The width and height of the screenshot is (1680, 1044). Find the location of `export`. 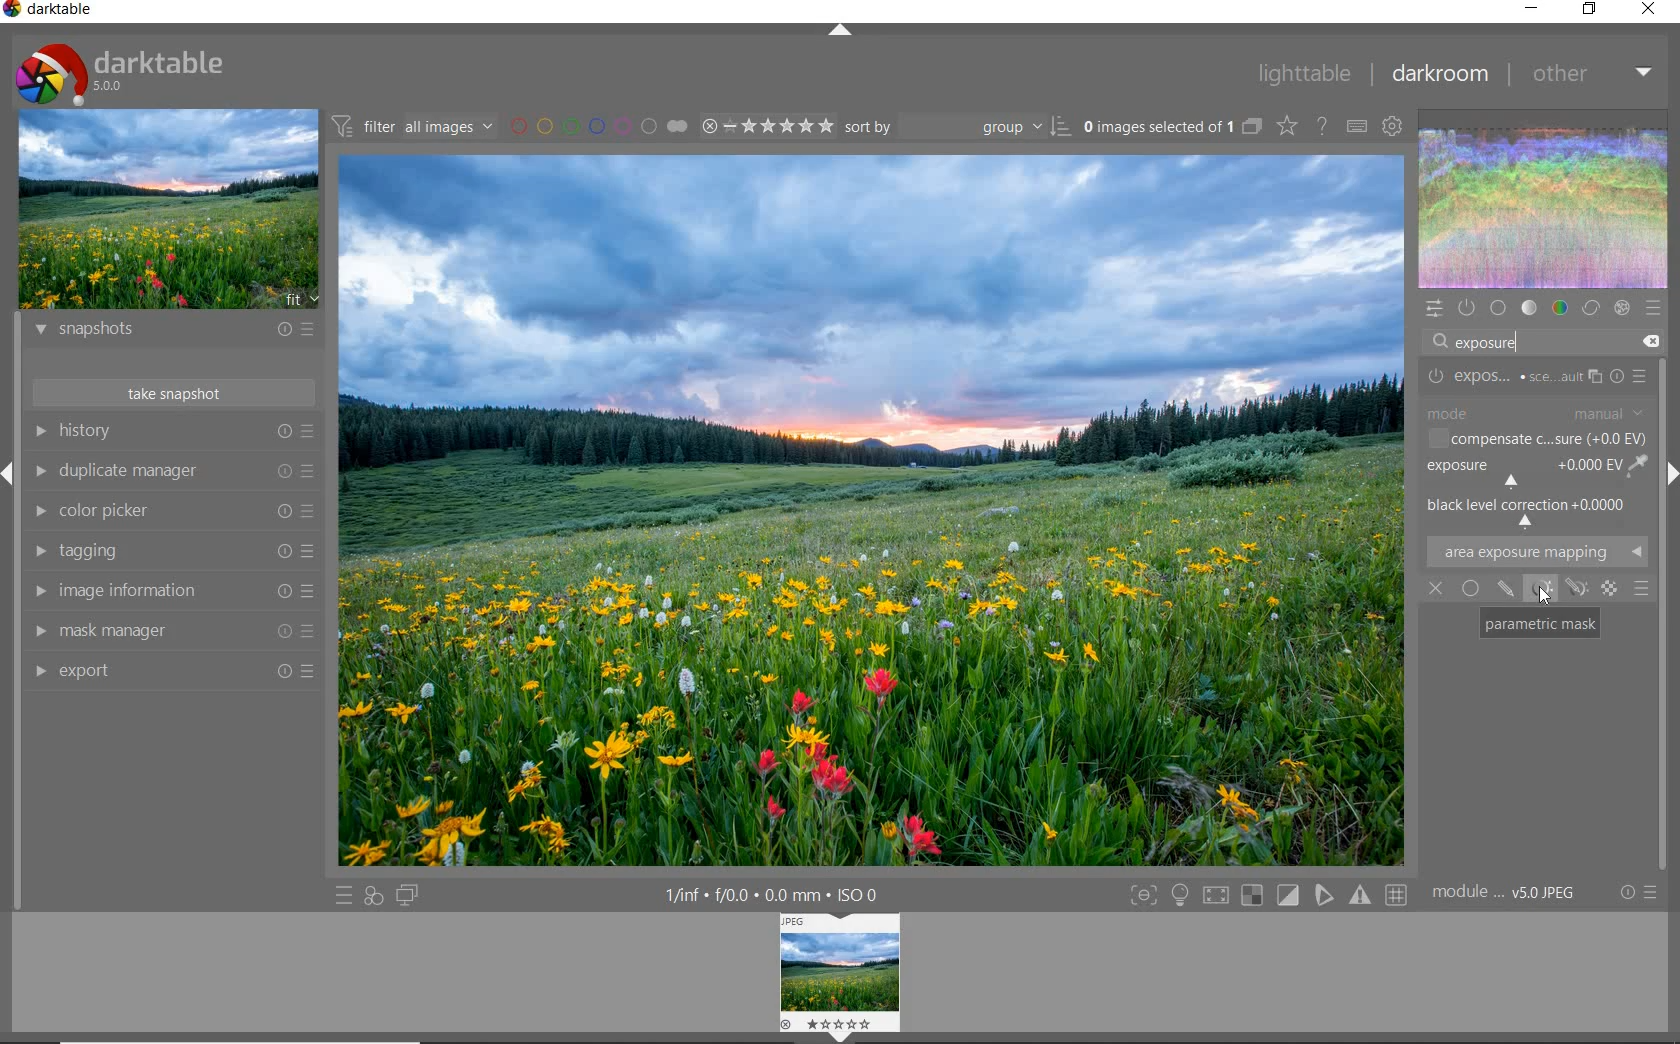

export is located at coordinates (175, 672).